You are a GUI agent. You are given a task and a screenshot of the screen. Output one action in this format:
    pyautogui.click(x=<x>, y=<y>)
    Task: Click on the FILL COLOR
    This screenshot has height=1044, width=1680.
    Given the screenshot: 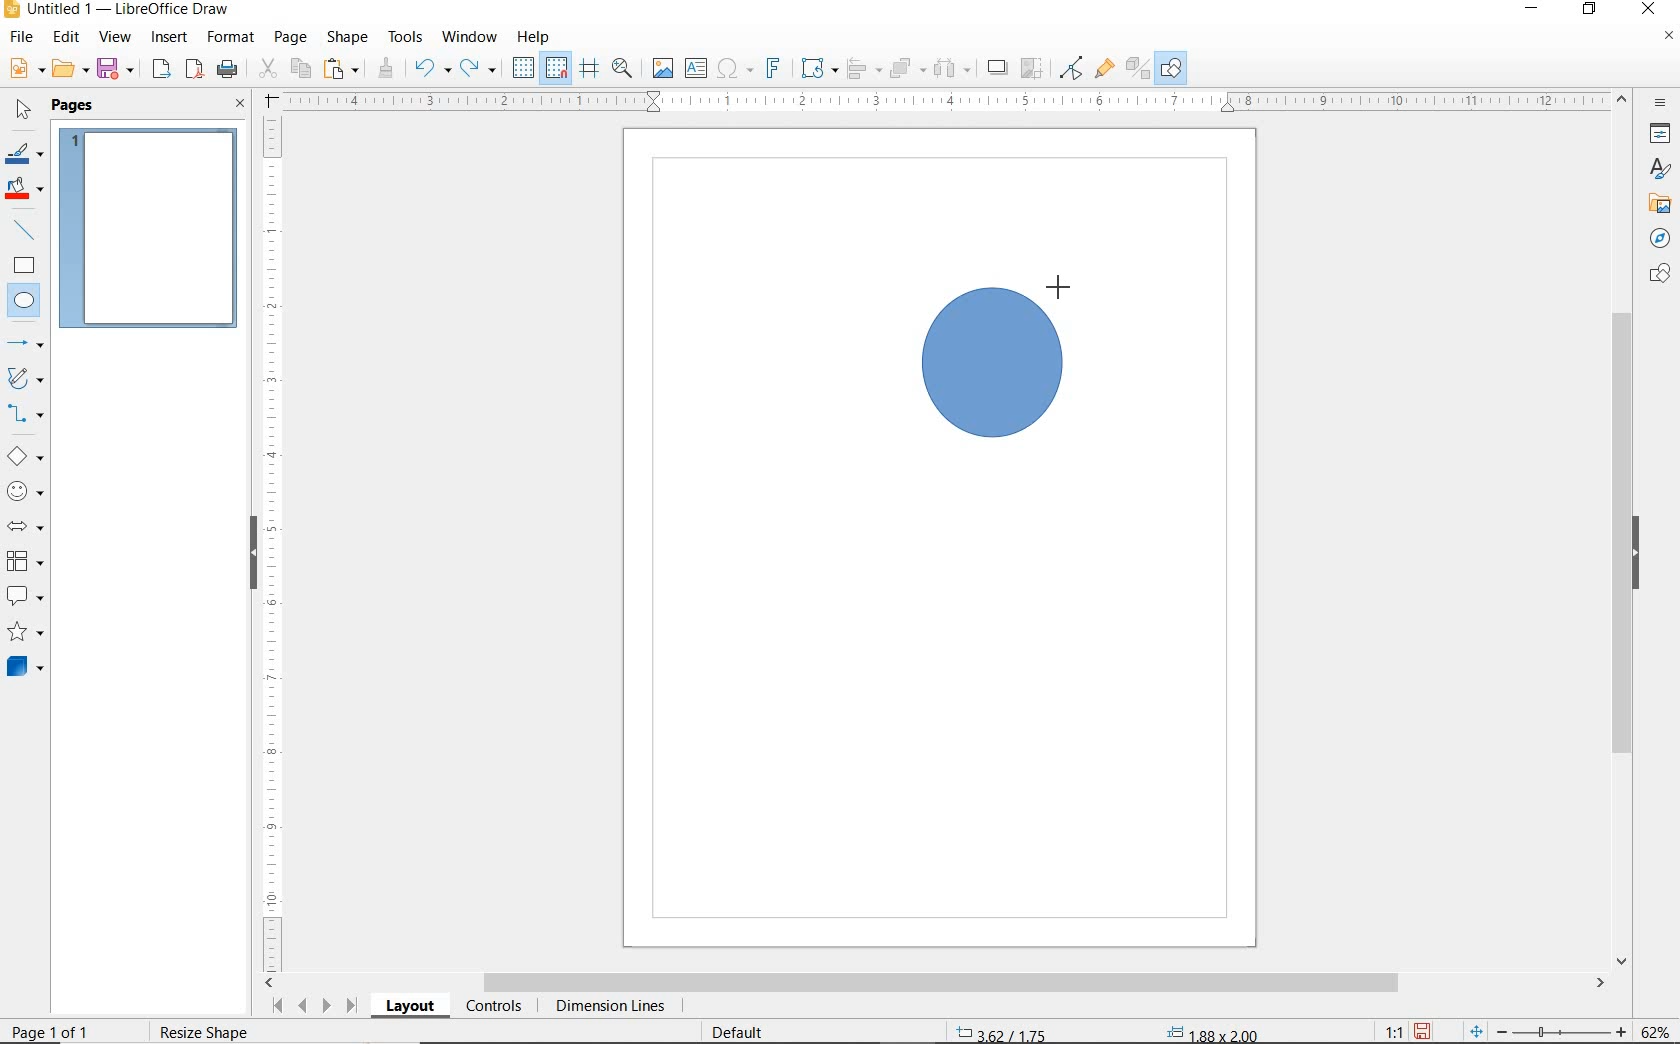 What is the action you would take?
    pyautogui.click(x=26, y=190)
    